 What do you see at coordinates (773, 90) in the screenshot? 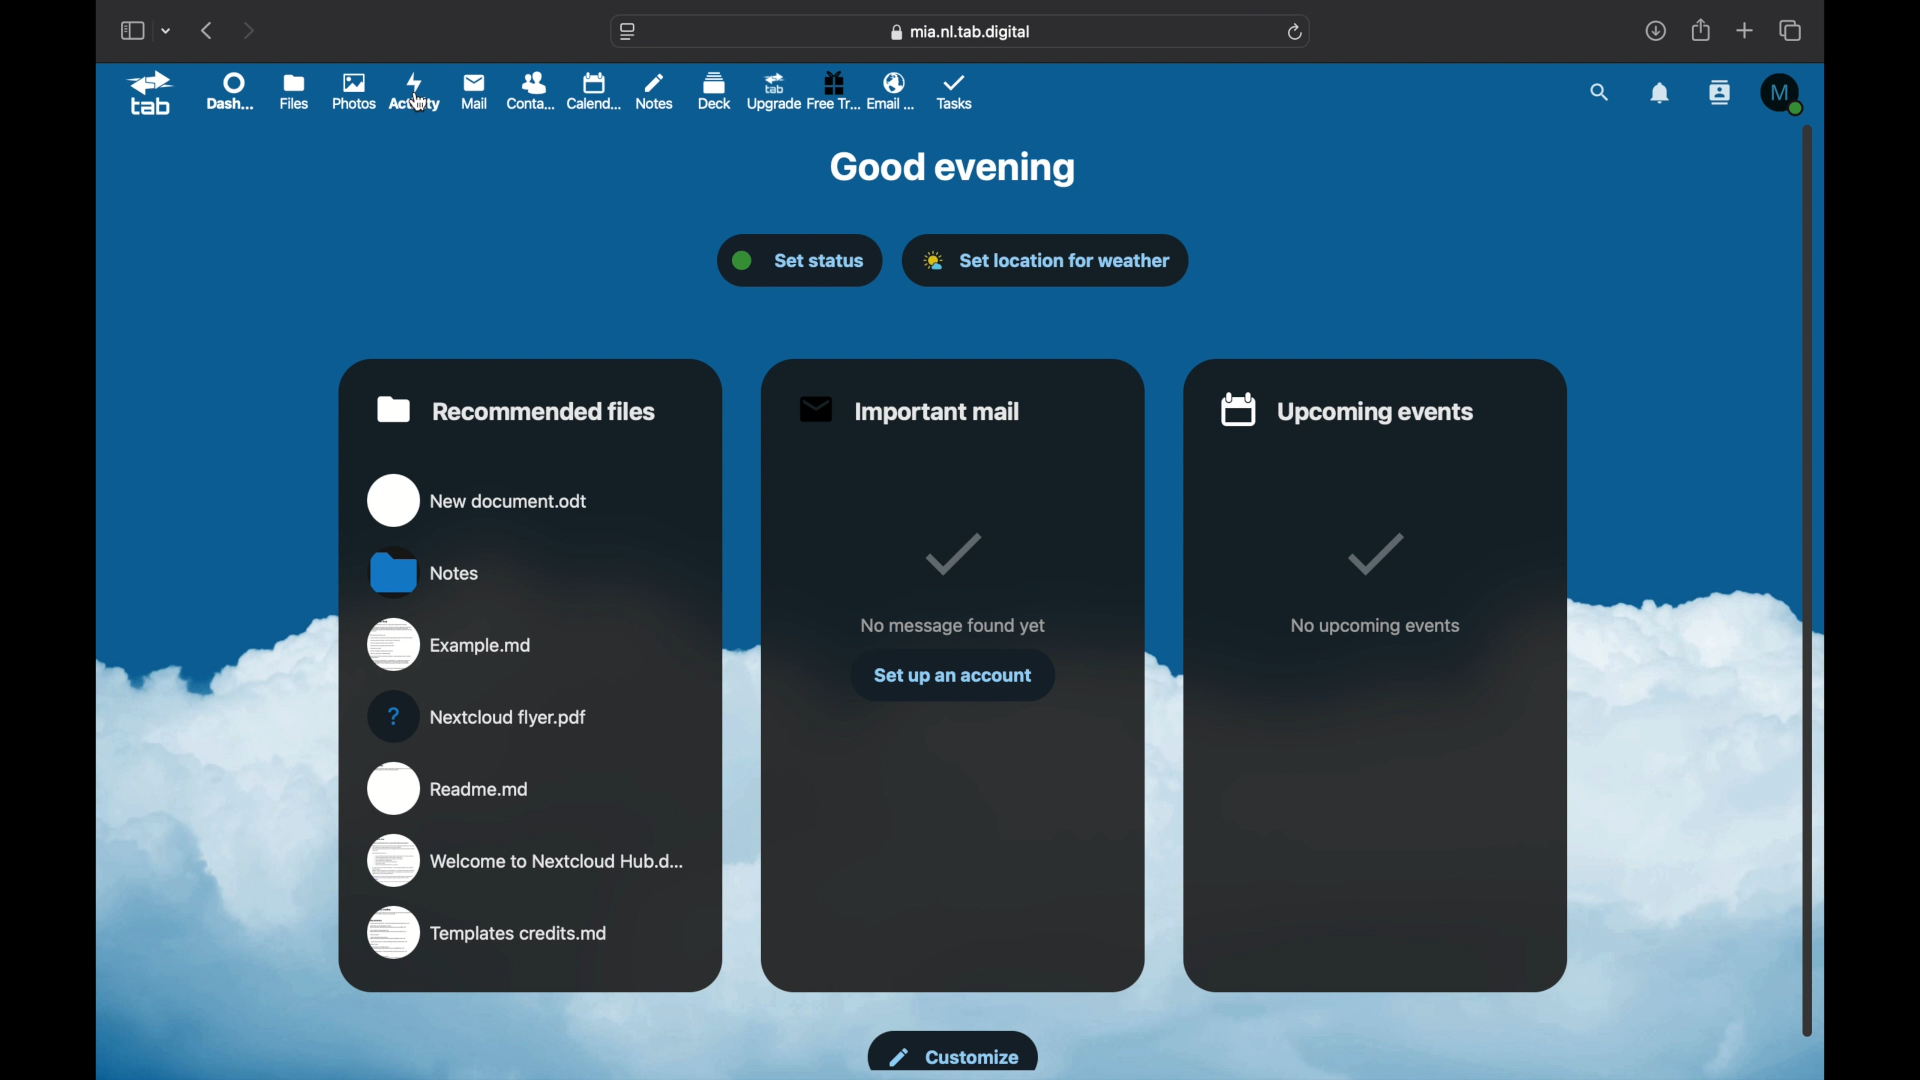
I see `upgrade` at bounding box center [773, 90].